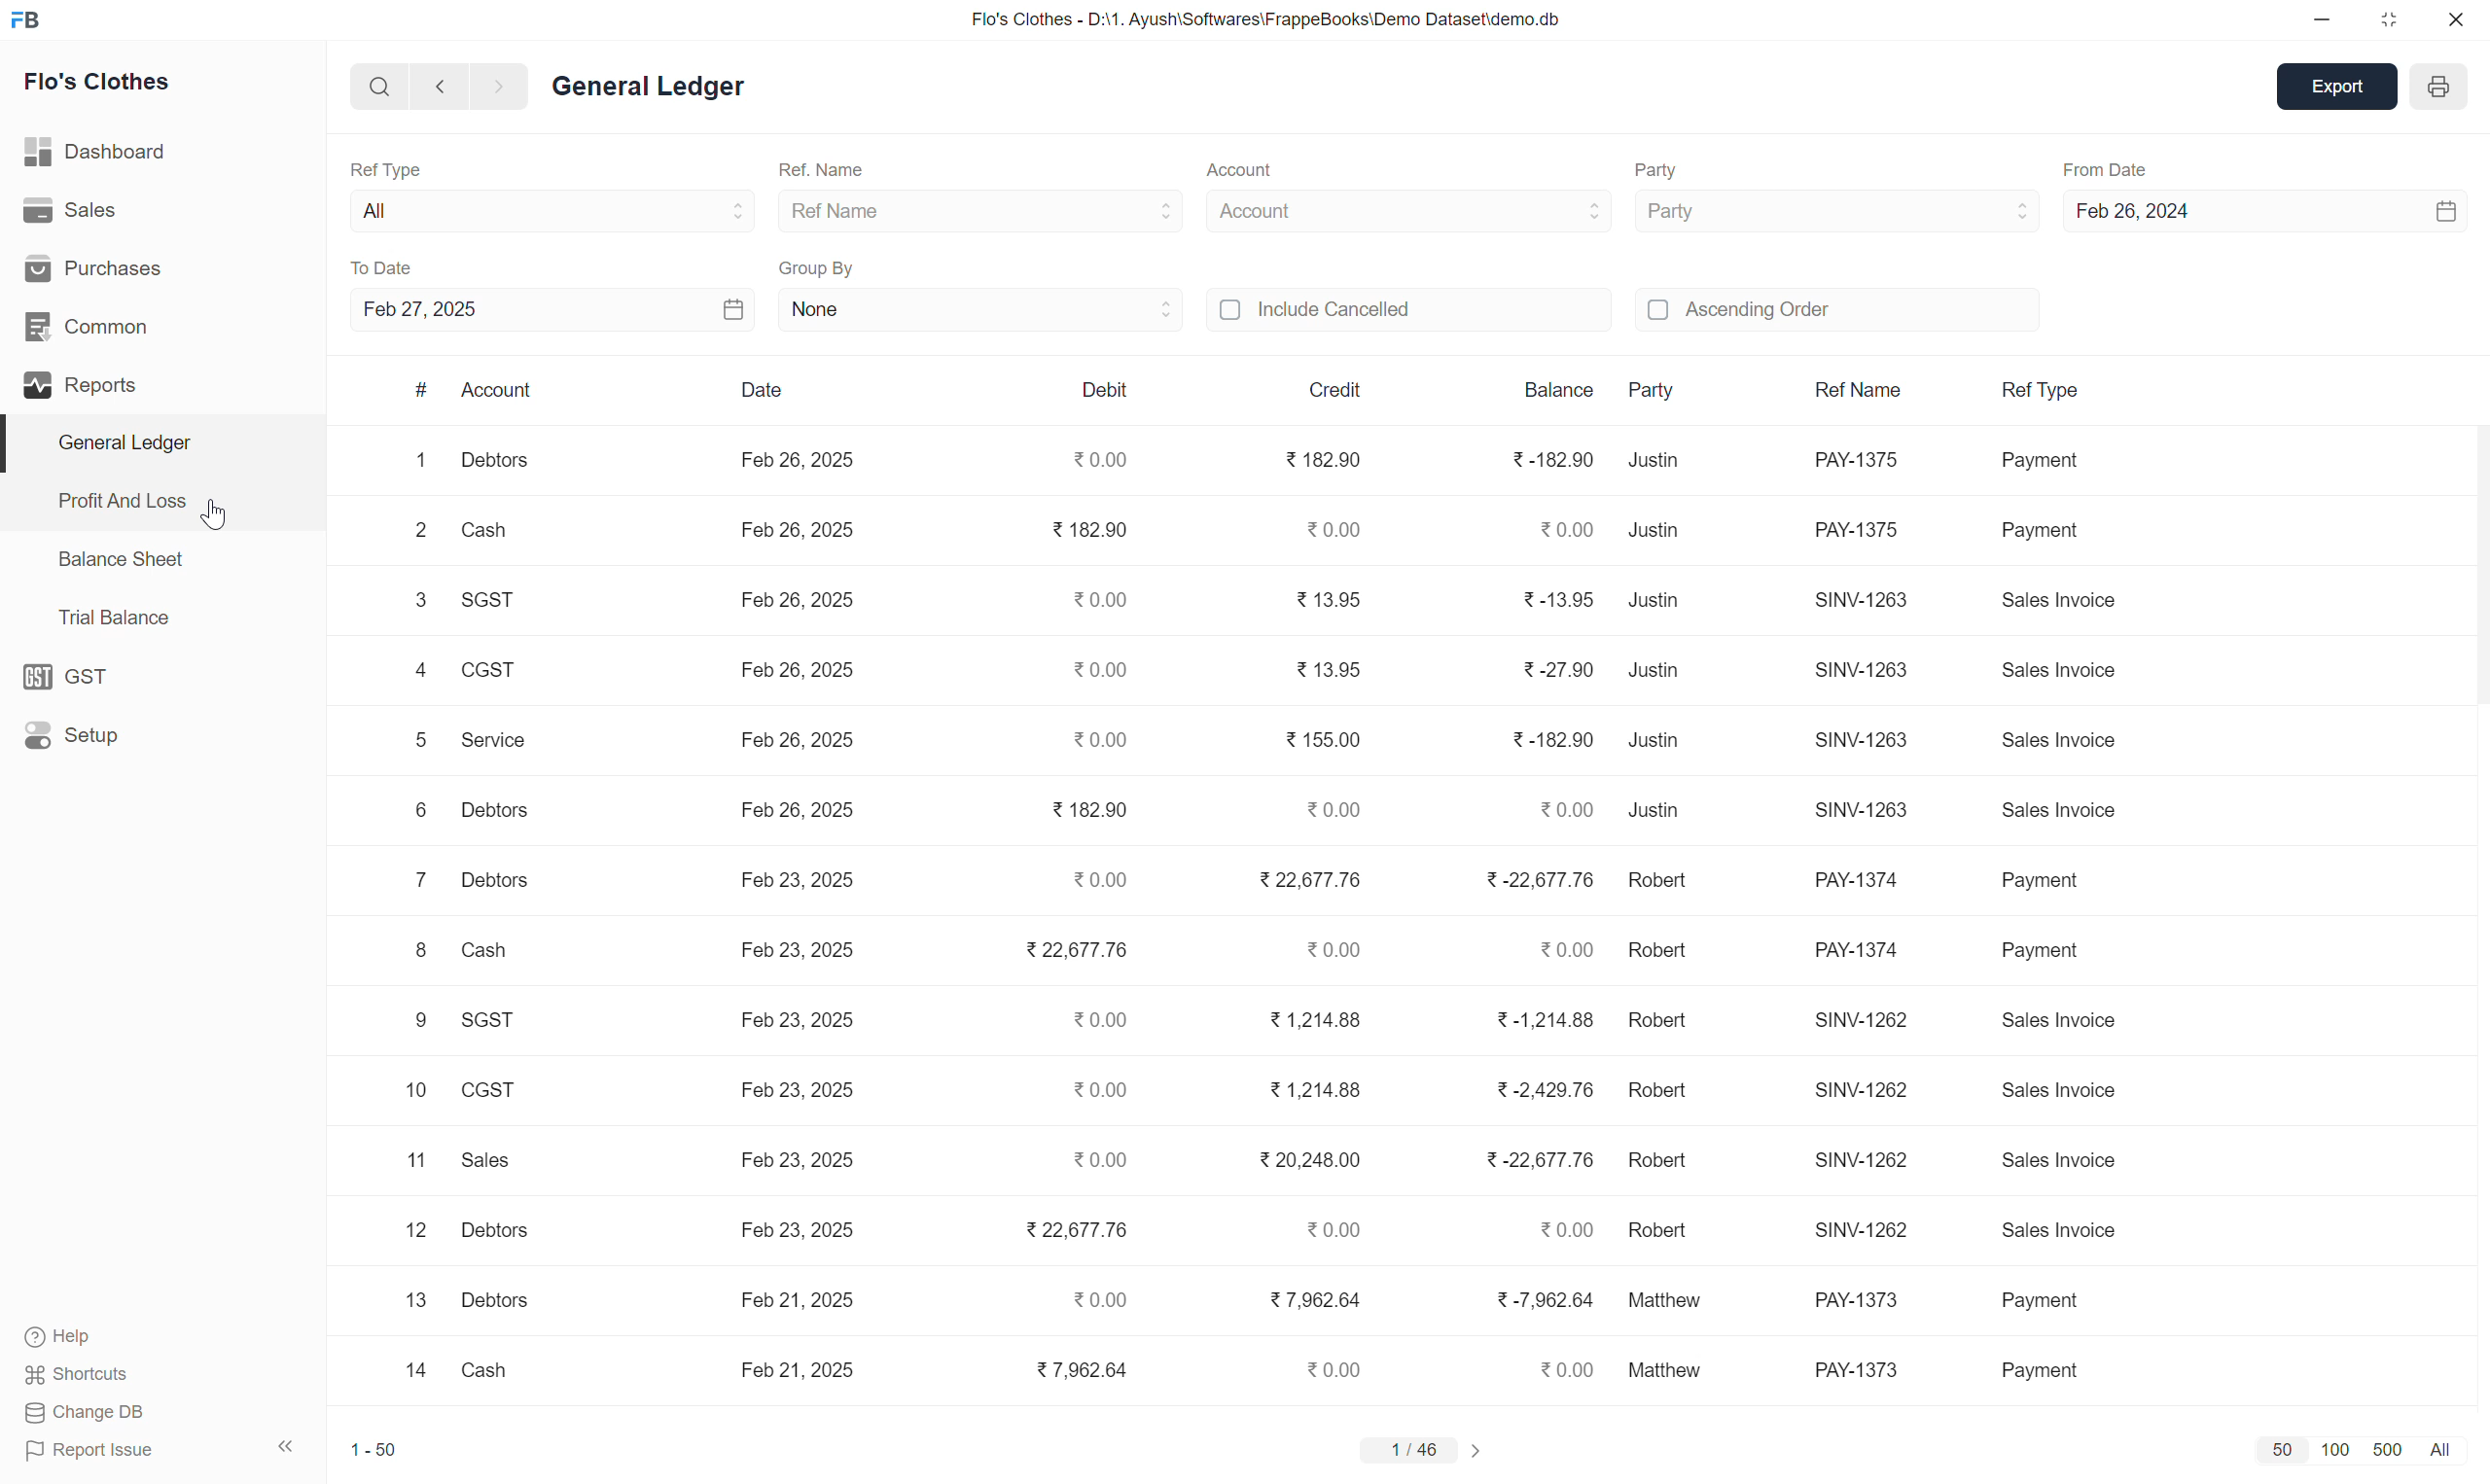 This screenshot has height=1484, width=2490. Describe the element at coordinates (1338, 388) in the screenshot. I see `Credit` at that location.